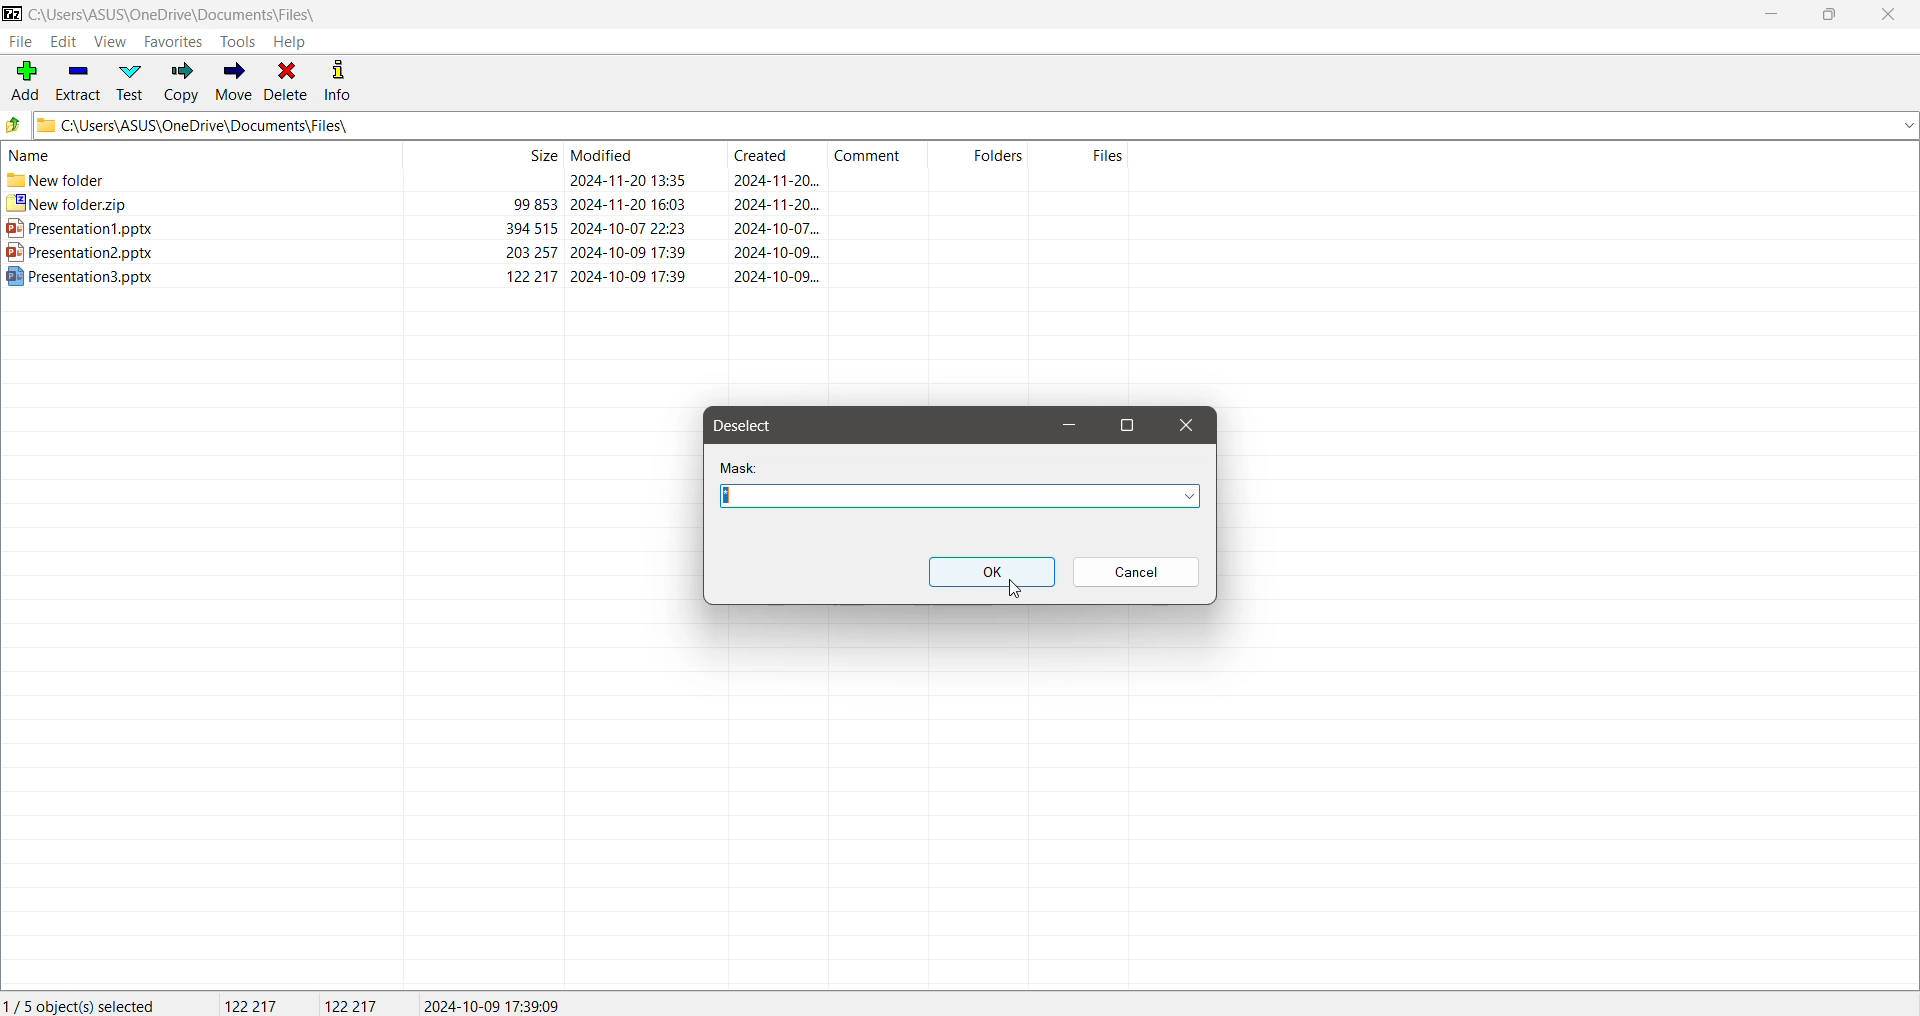 The height and width of the screenshot is (1016, 1920). I want to click on Cancel, so click(1138, 572).